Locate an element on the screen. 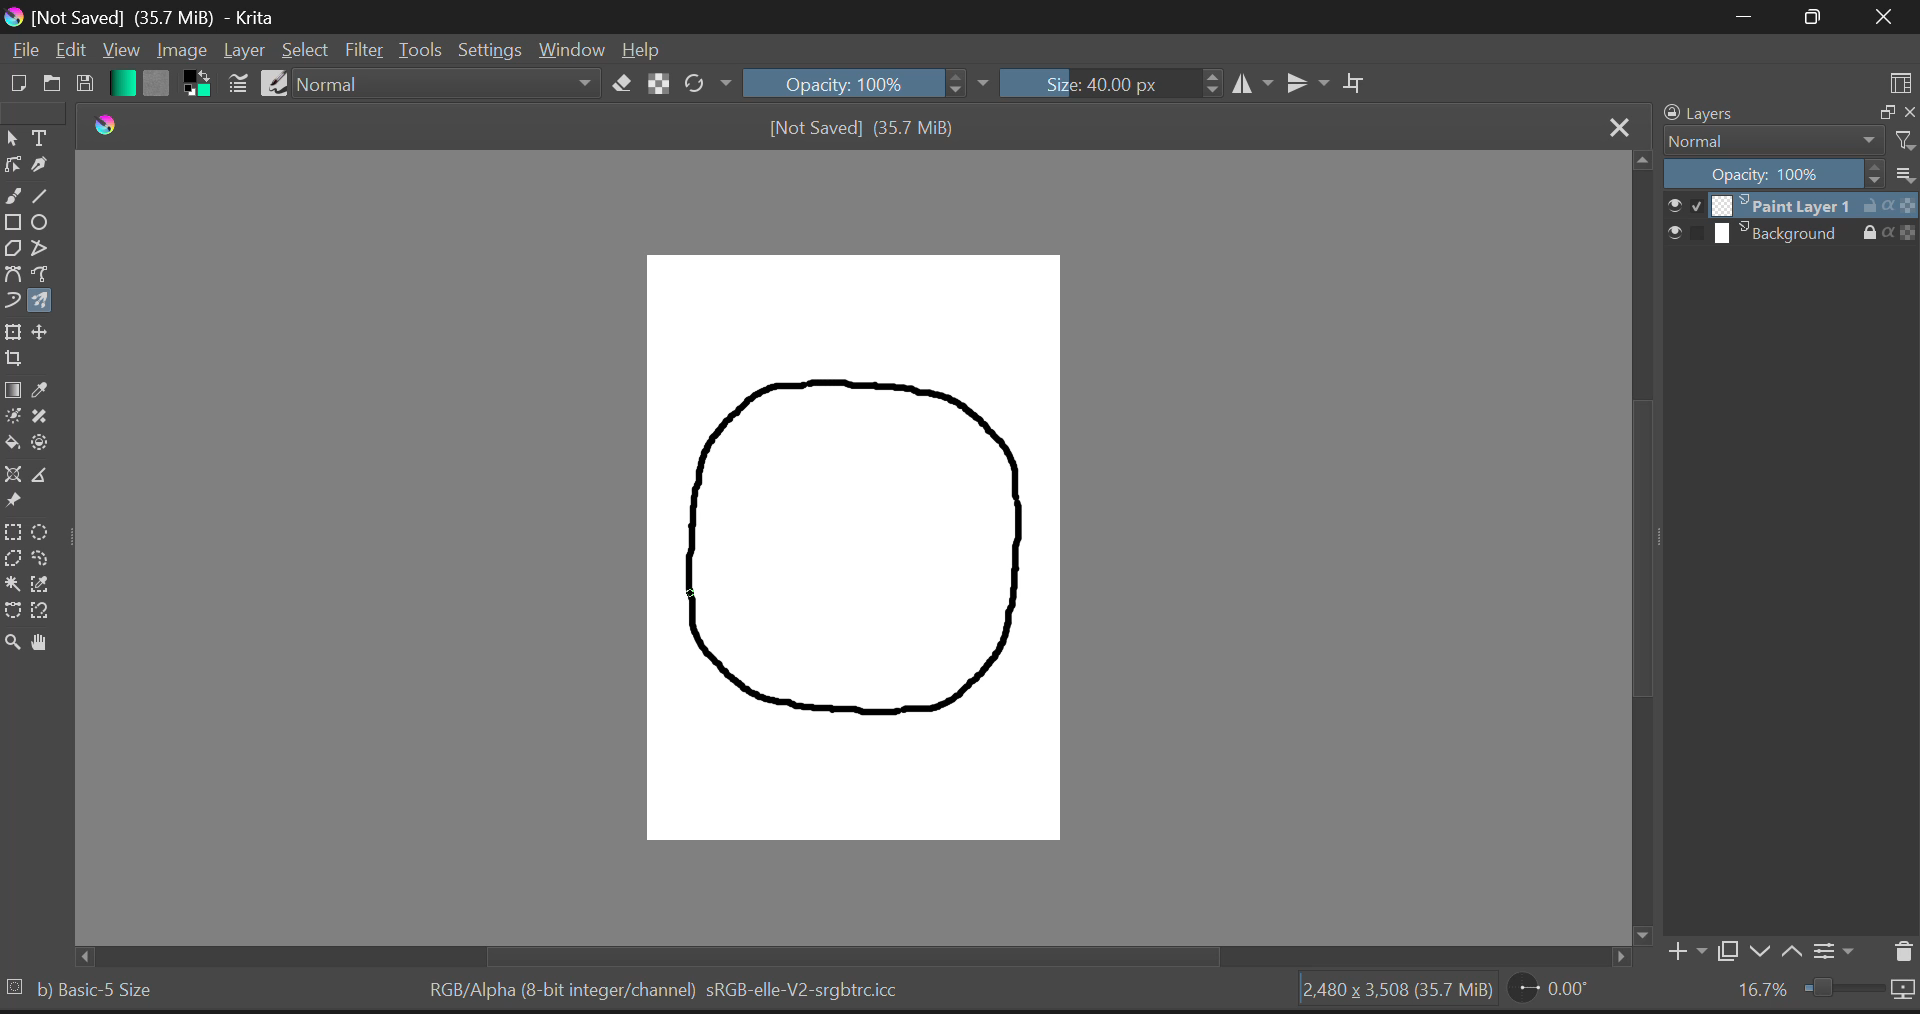 The image size is (1920, 1014). filter is located at coordinates (1903, 138).